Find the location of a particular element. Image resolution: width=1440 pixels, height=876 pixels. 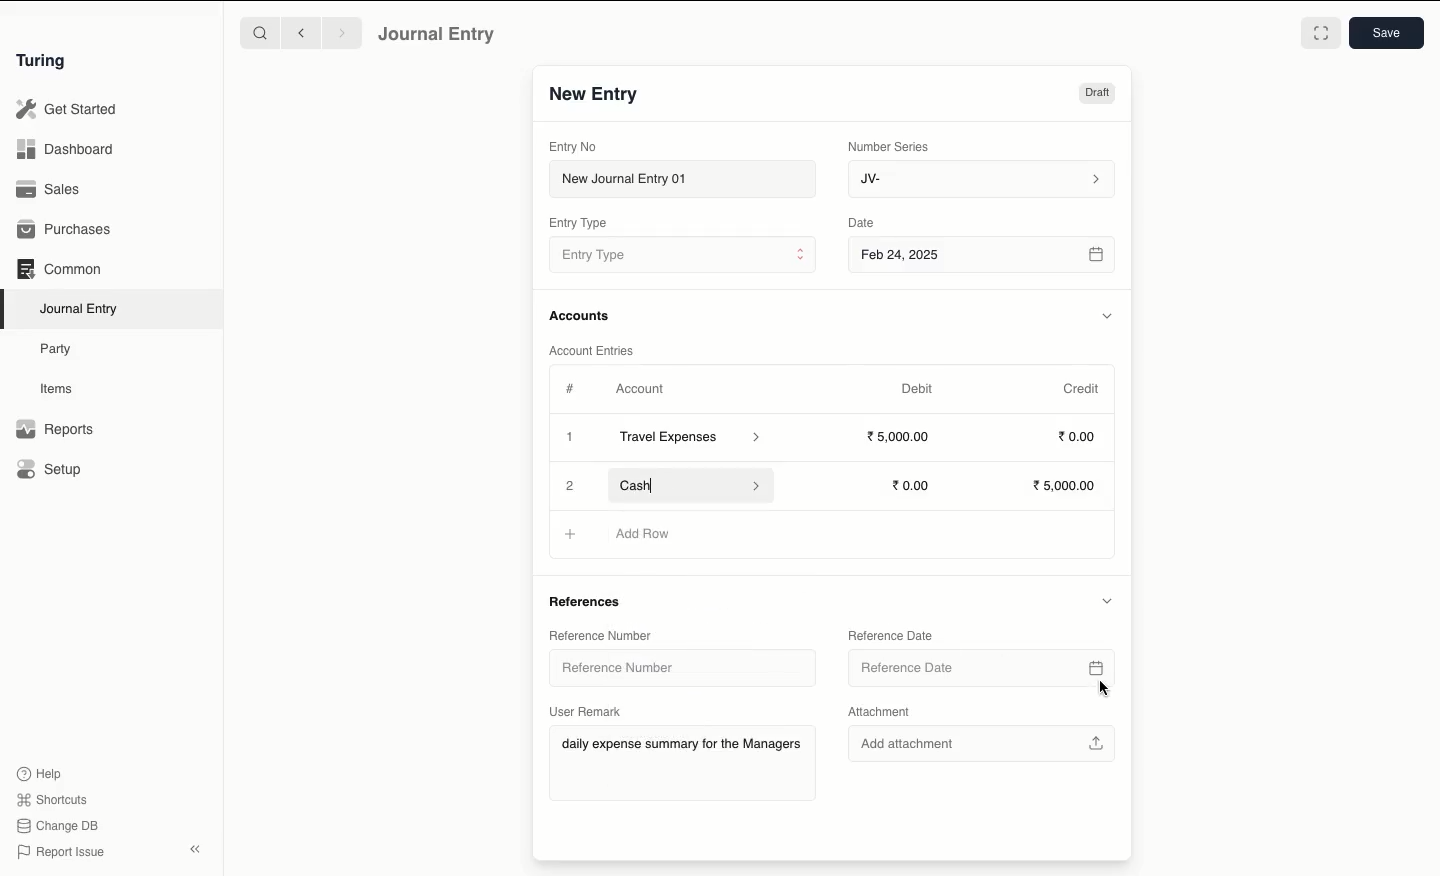

Entry Type is located at coordinates (682, 254).